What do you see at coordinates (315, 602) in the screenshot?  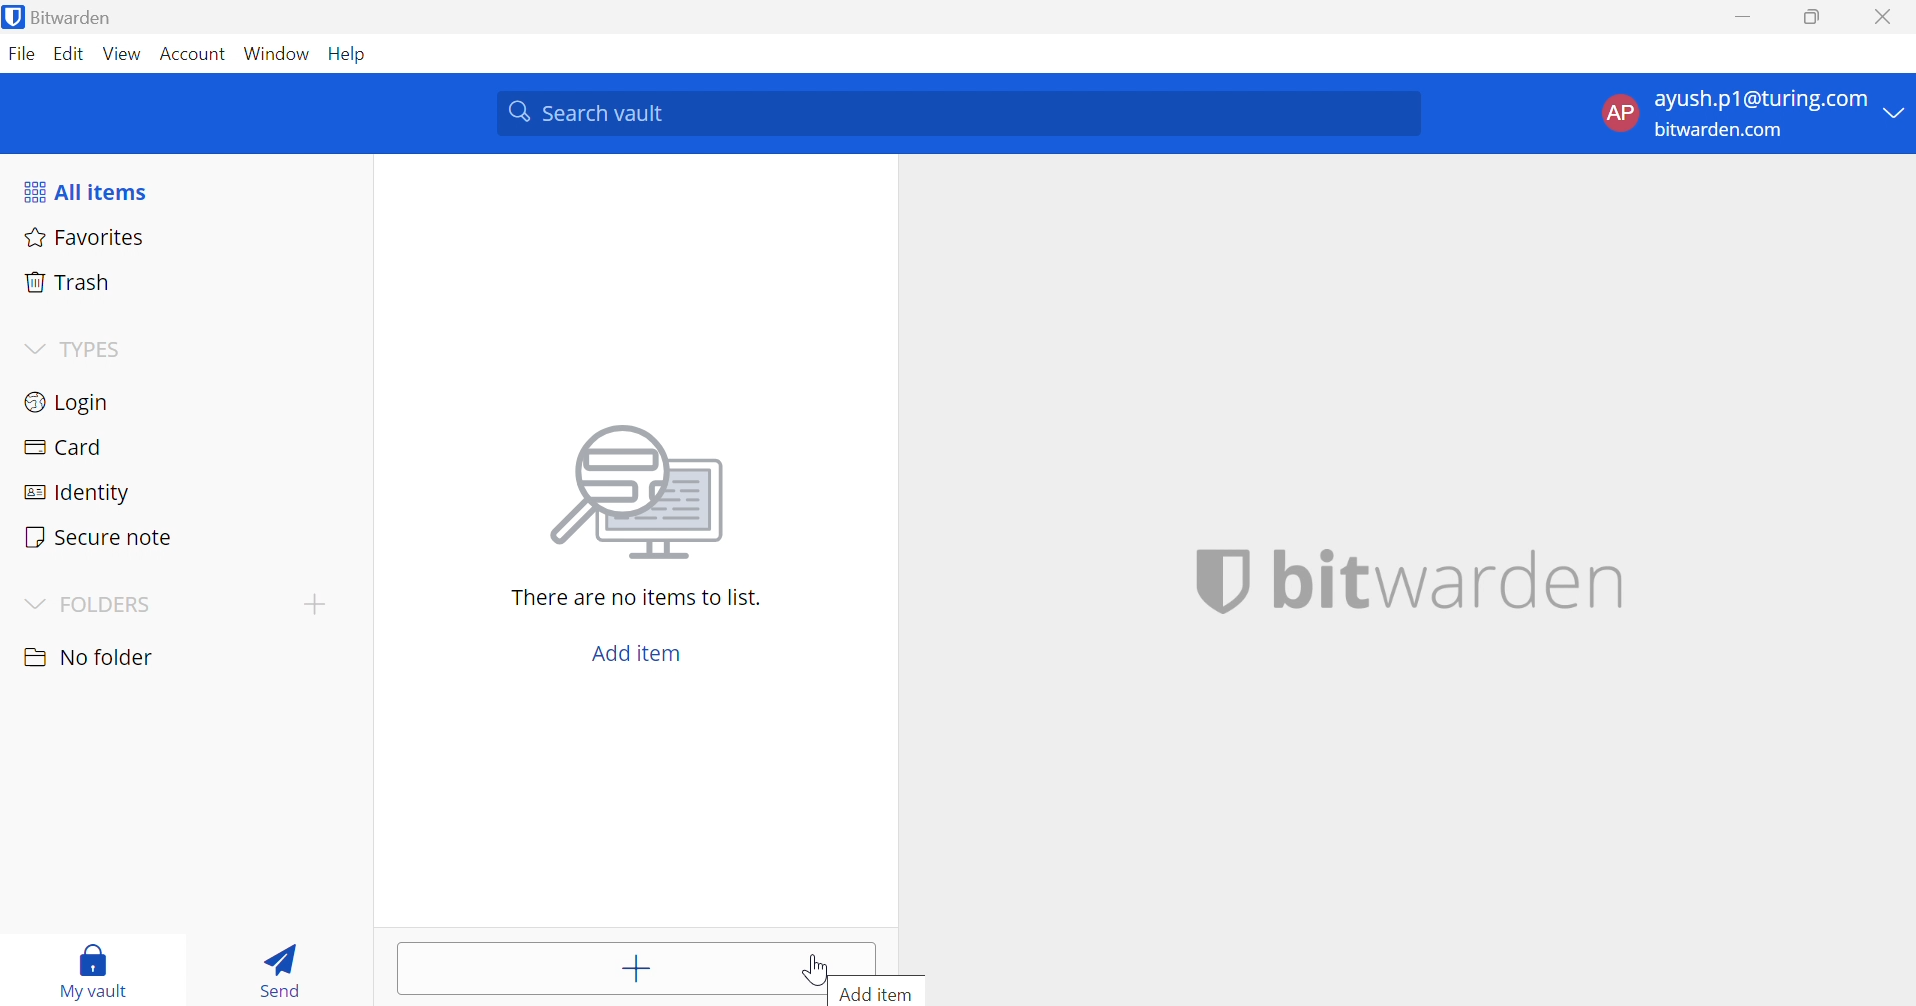 I see `Create folder` at bounding box center [315, 602].